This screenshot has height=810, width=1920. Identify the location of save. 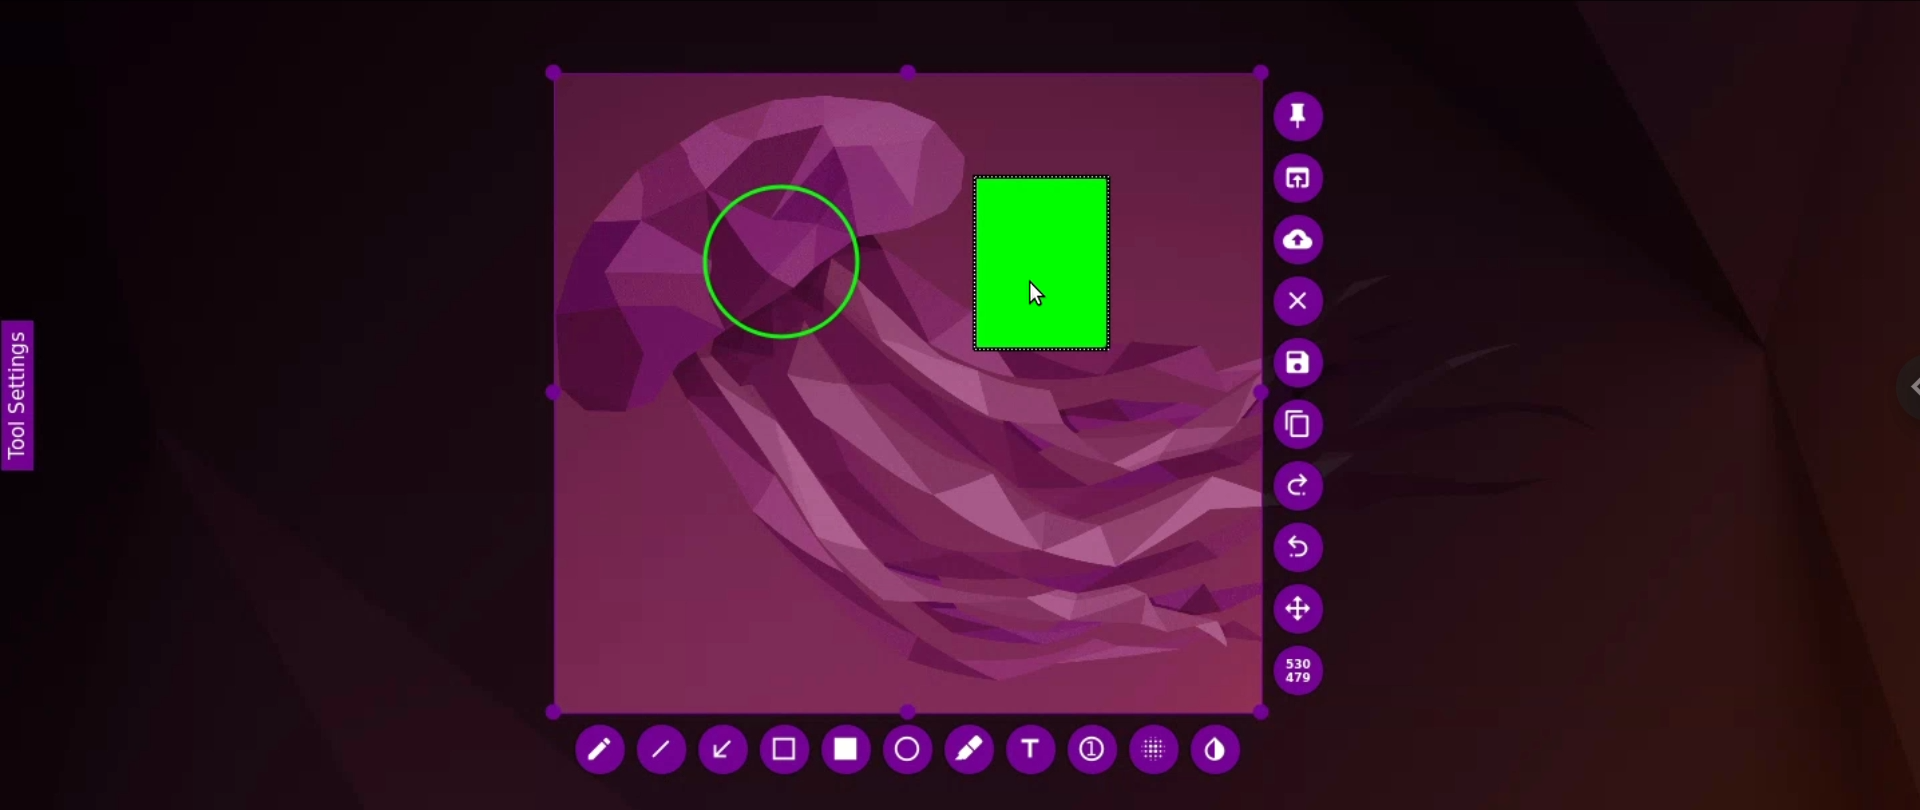
(1298, 362).